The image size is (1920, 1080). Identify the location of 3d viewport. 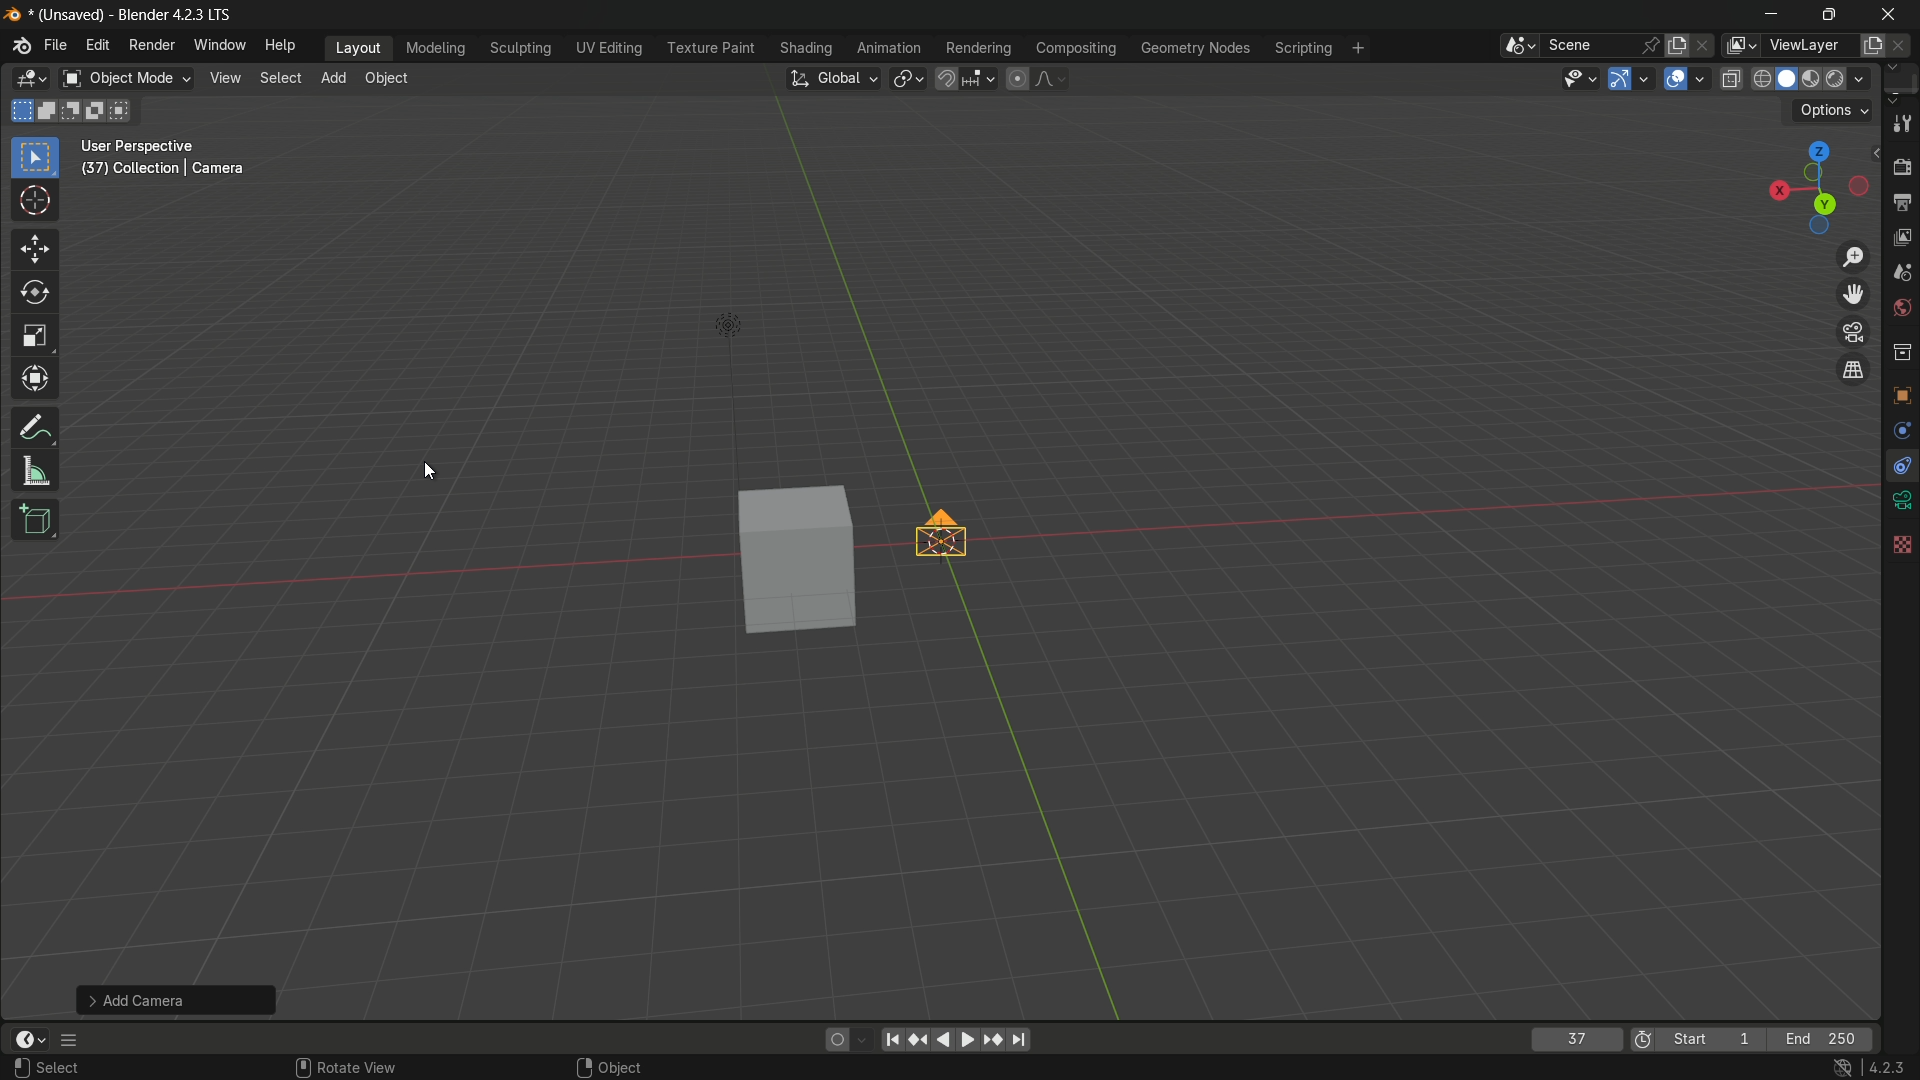
(34, 79).